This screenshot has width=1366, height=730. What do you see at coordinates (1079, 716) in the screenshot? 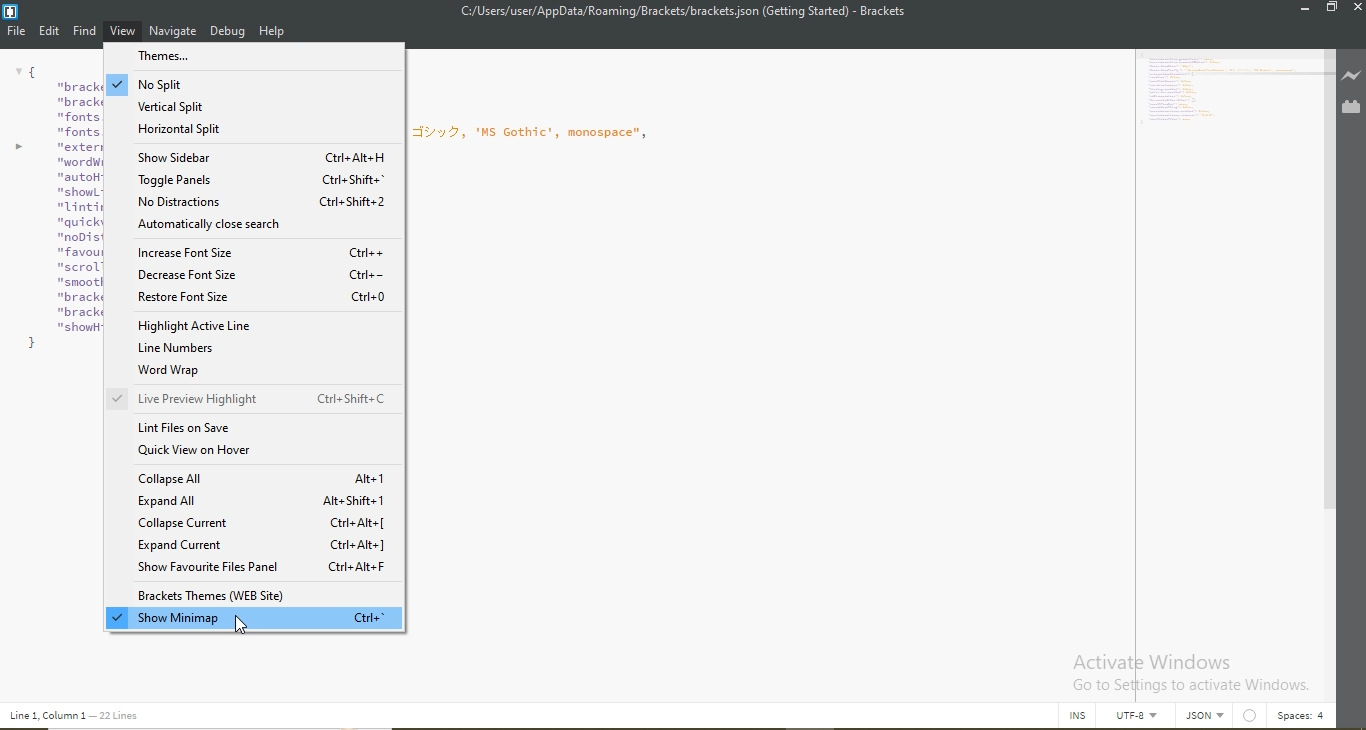
I see `INS` at bounding box center [1079, 716].